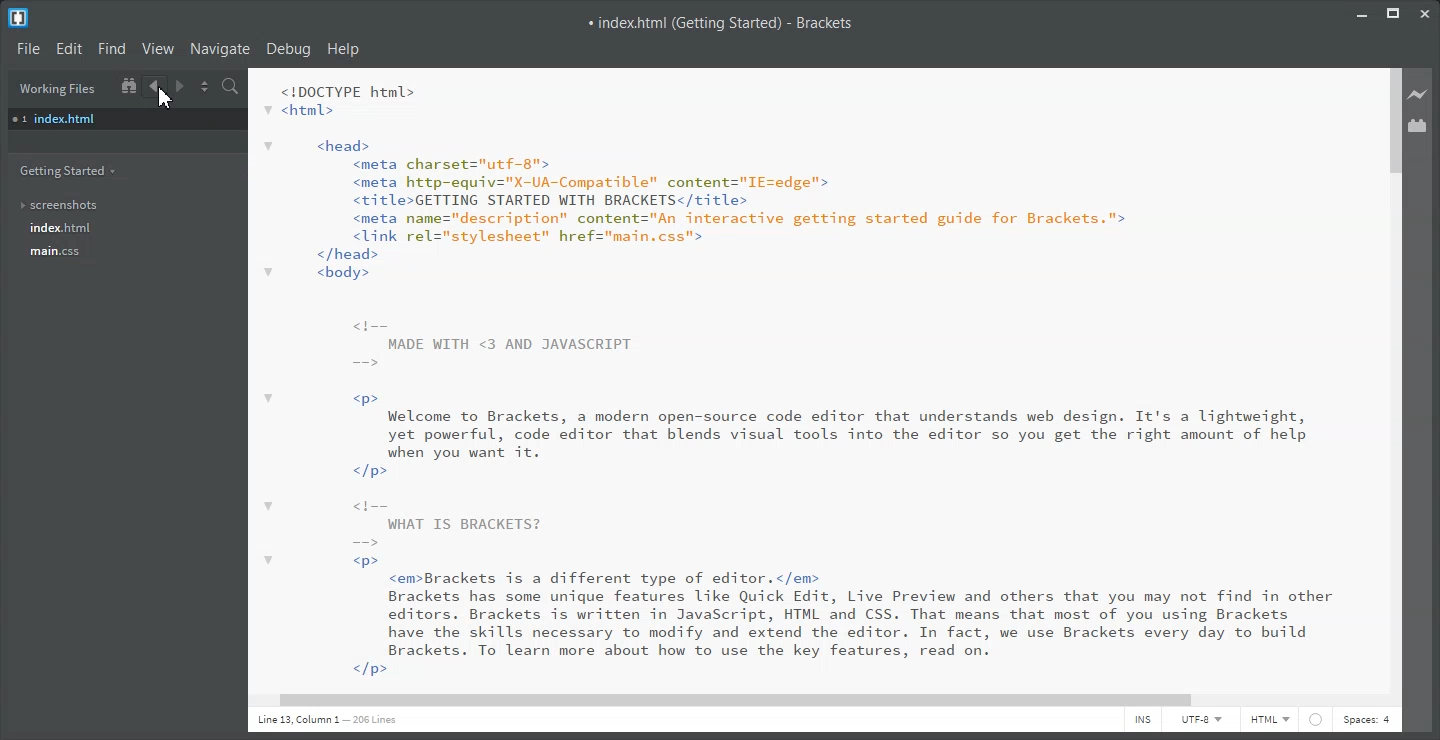  What do you see at coordinates (65, 204) in the screenshot?
I see `Screenshots` at bounding box center [65, 204].